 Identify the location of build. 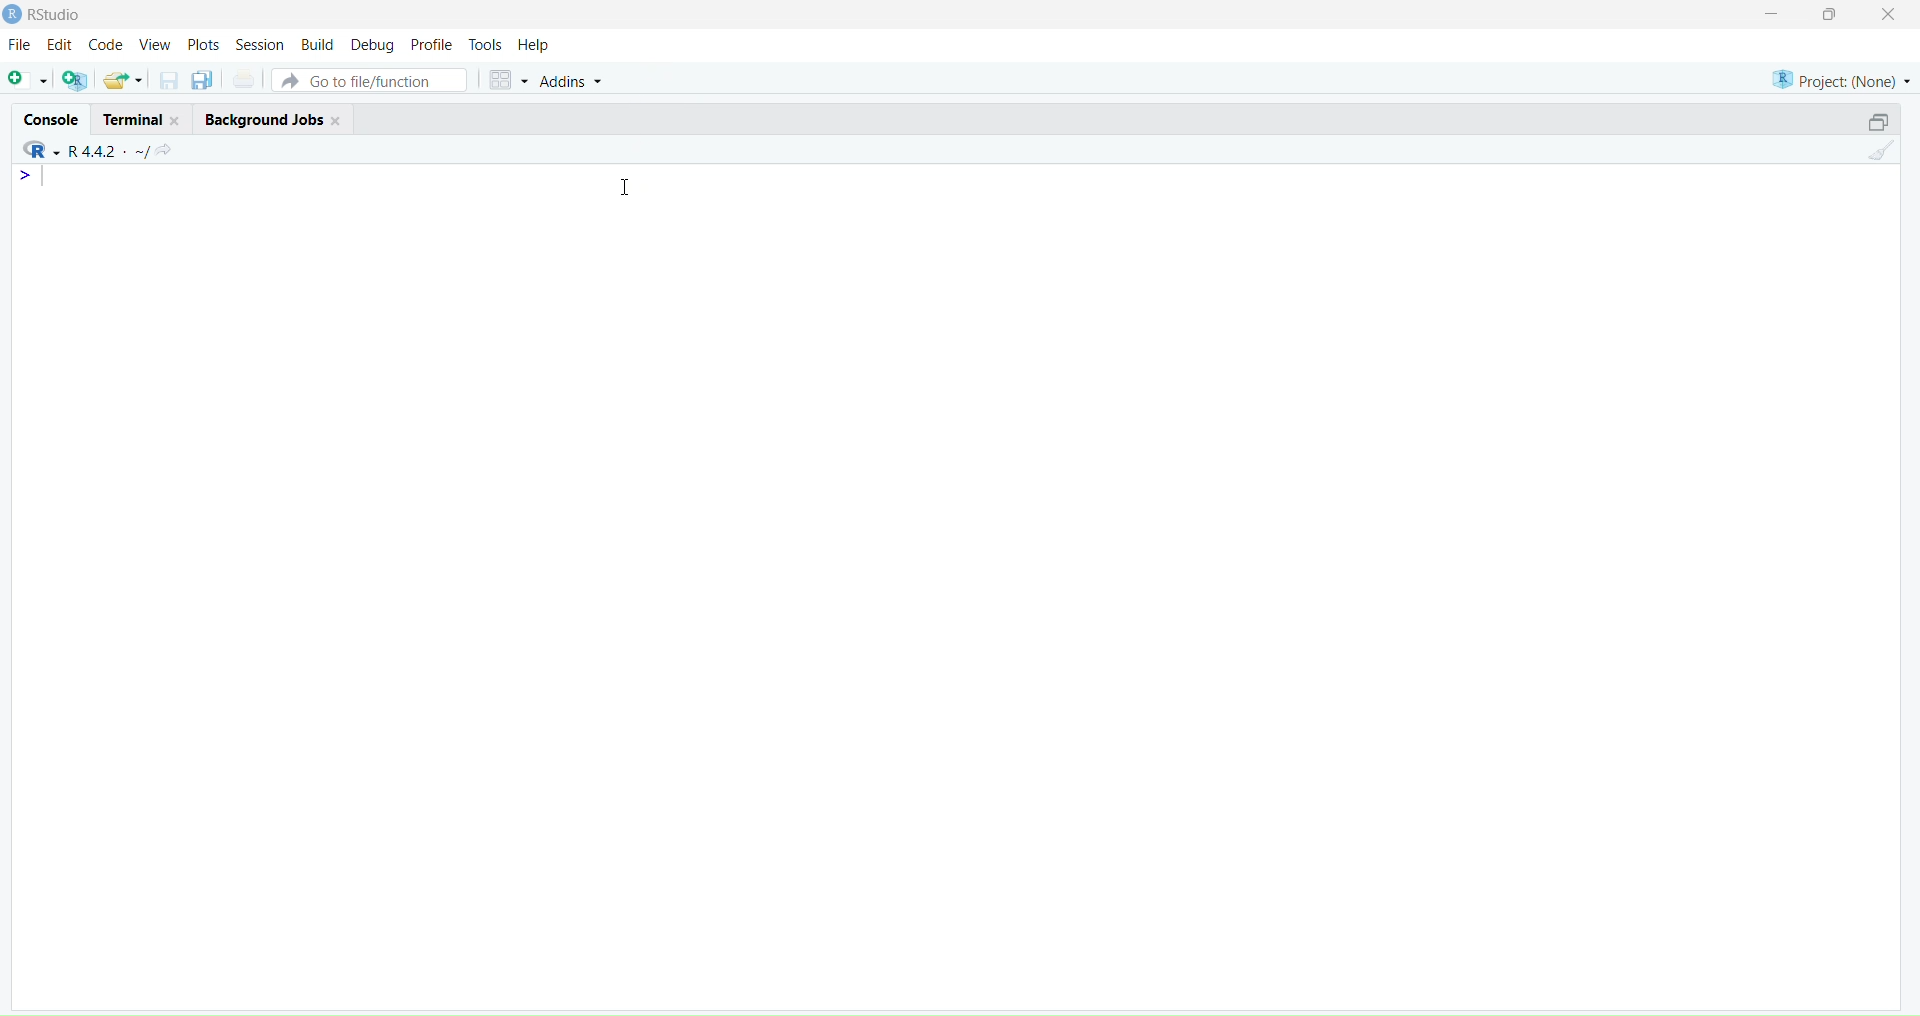
(319, 44).